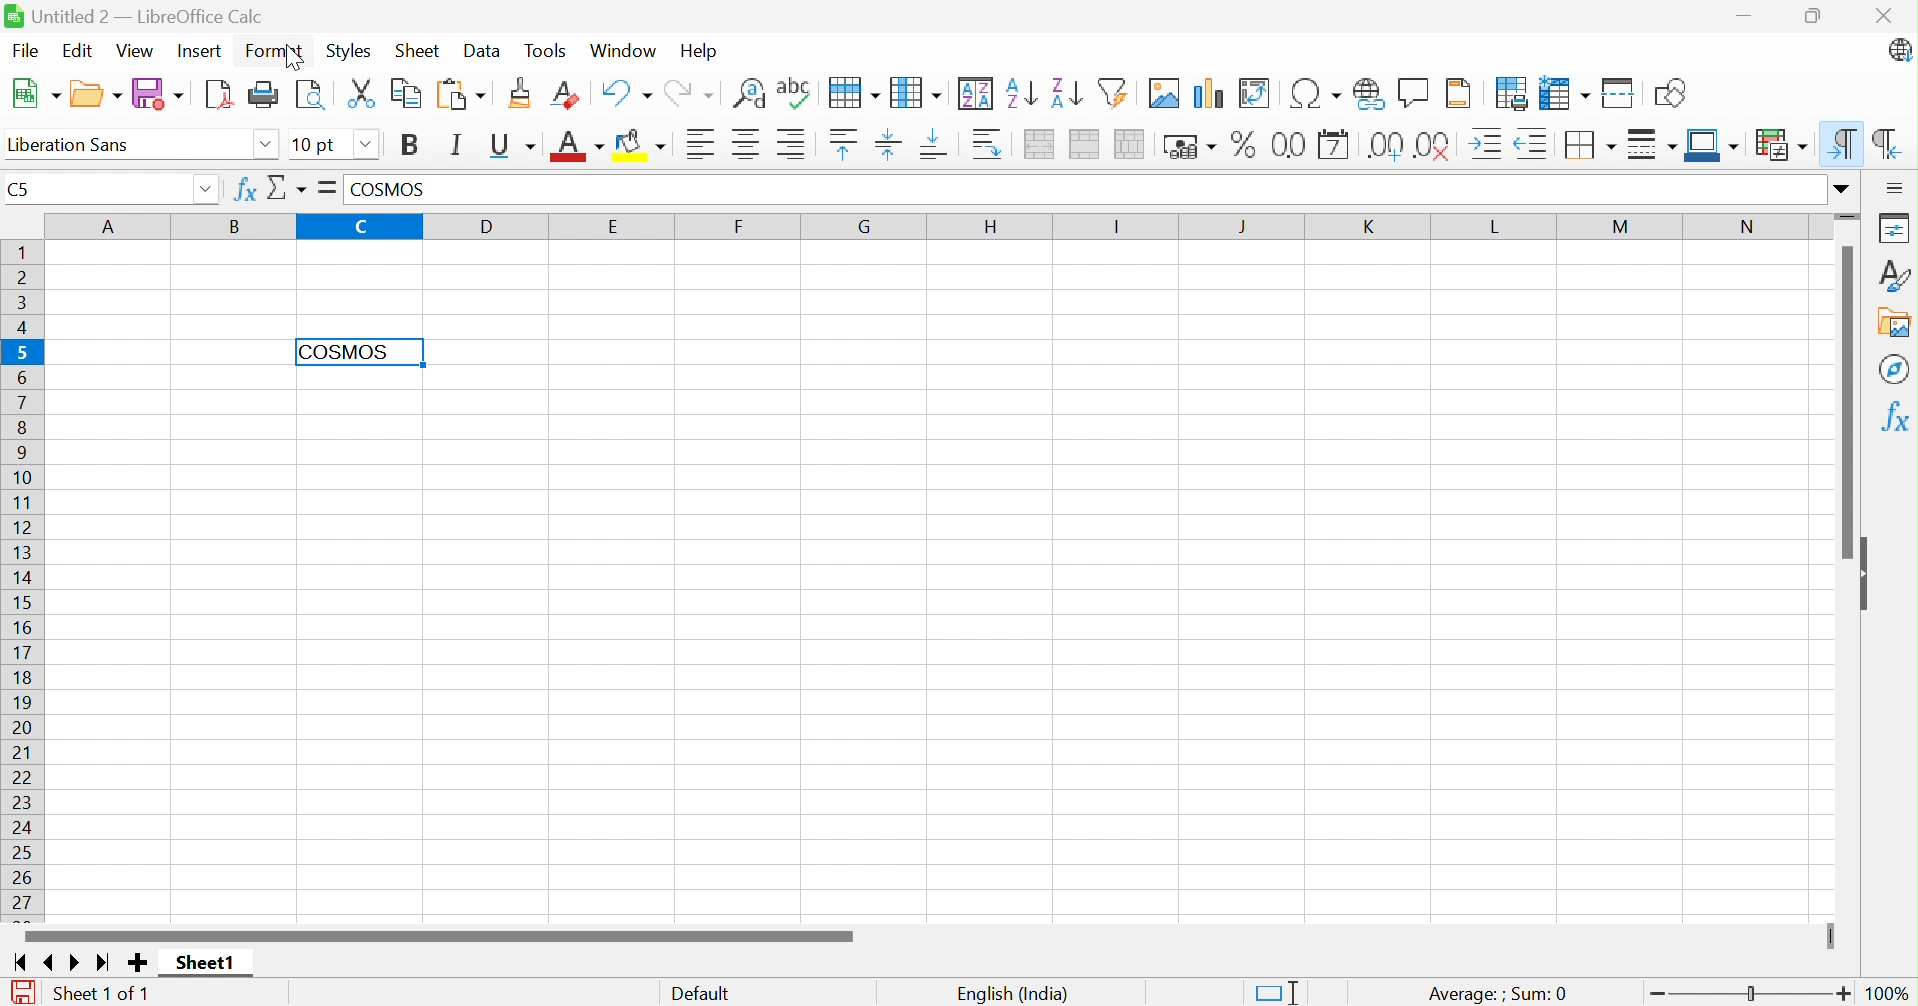 The height and width of the screenshot is (1006, 1918). I want to click on Define Print Area, so click(1510, 93).